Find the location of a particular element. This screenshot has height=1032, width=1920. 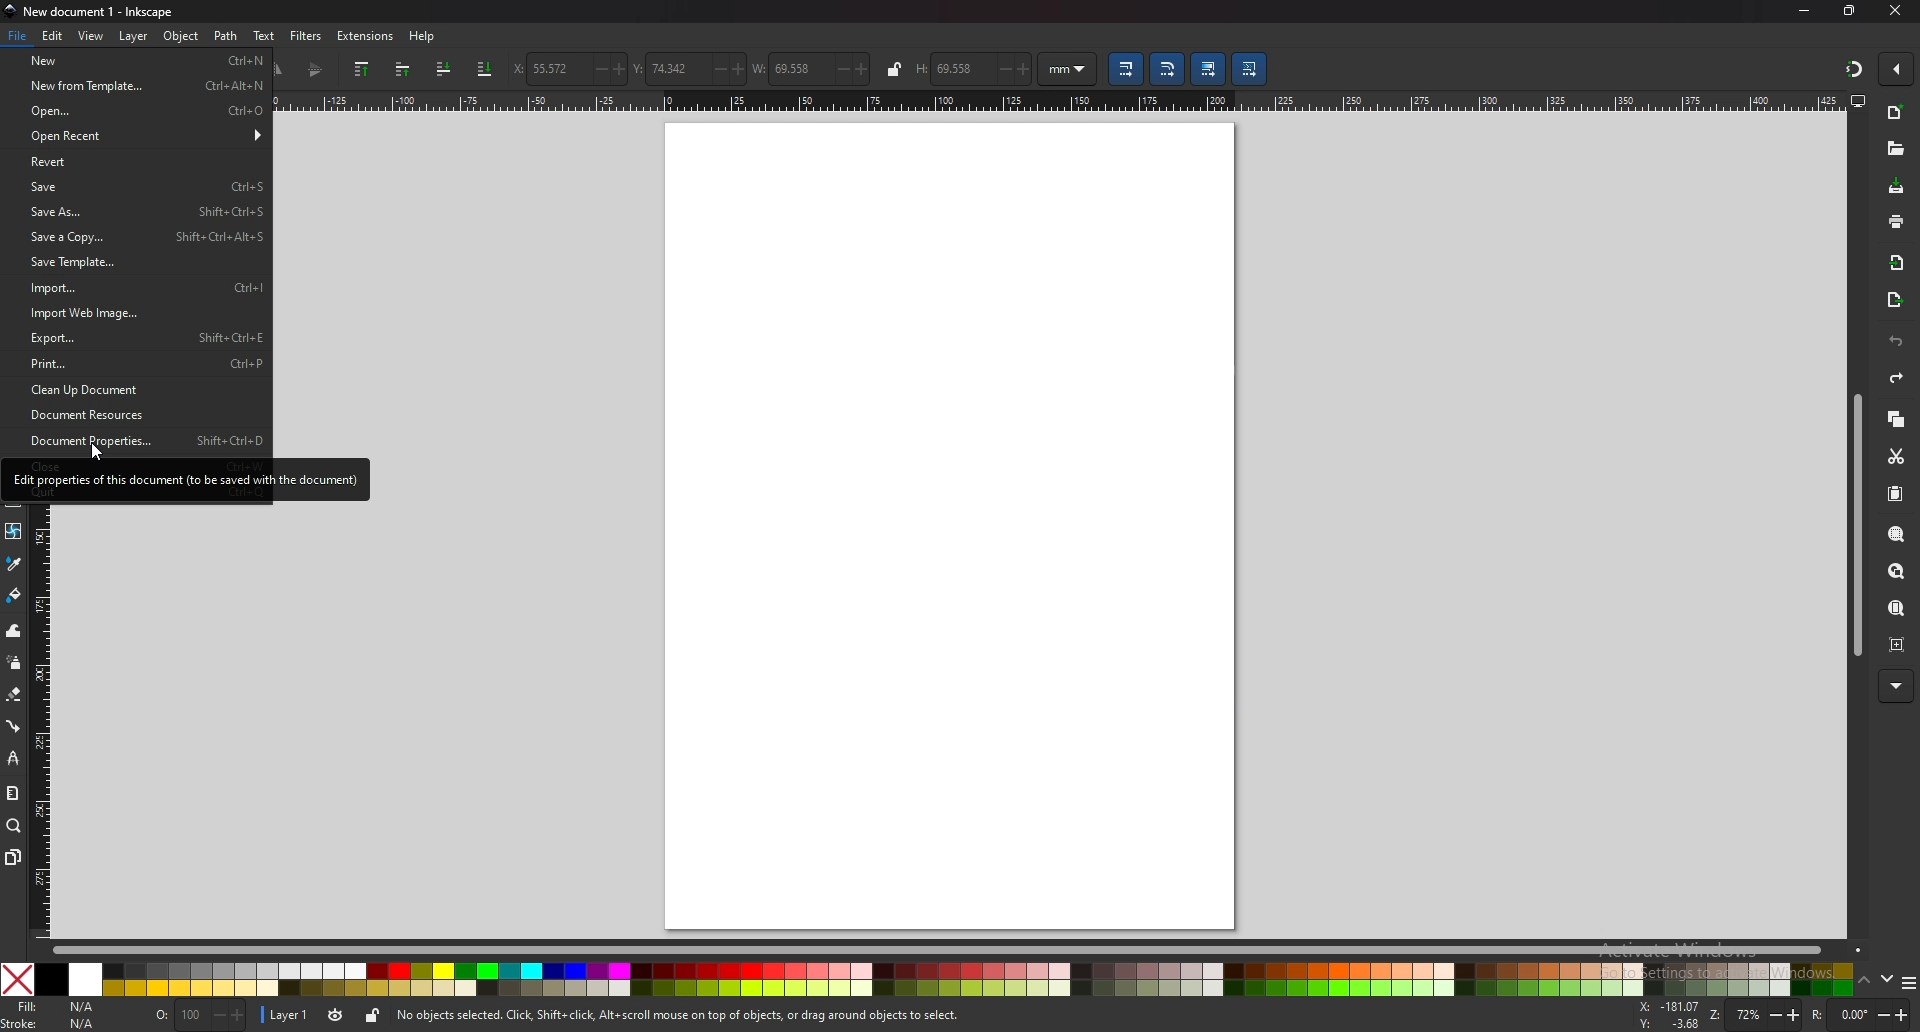

down is located at coordinates (1886, 980).